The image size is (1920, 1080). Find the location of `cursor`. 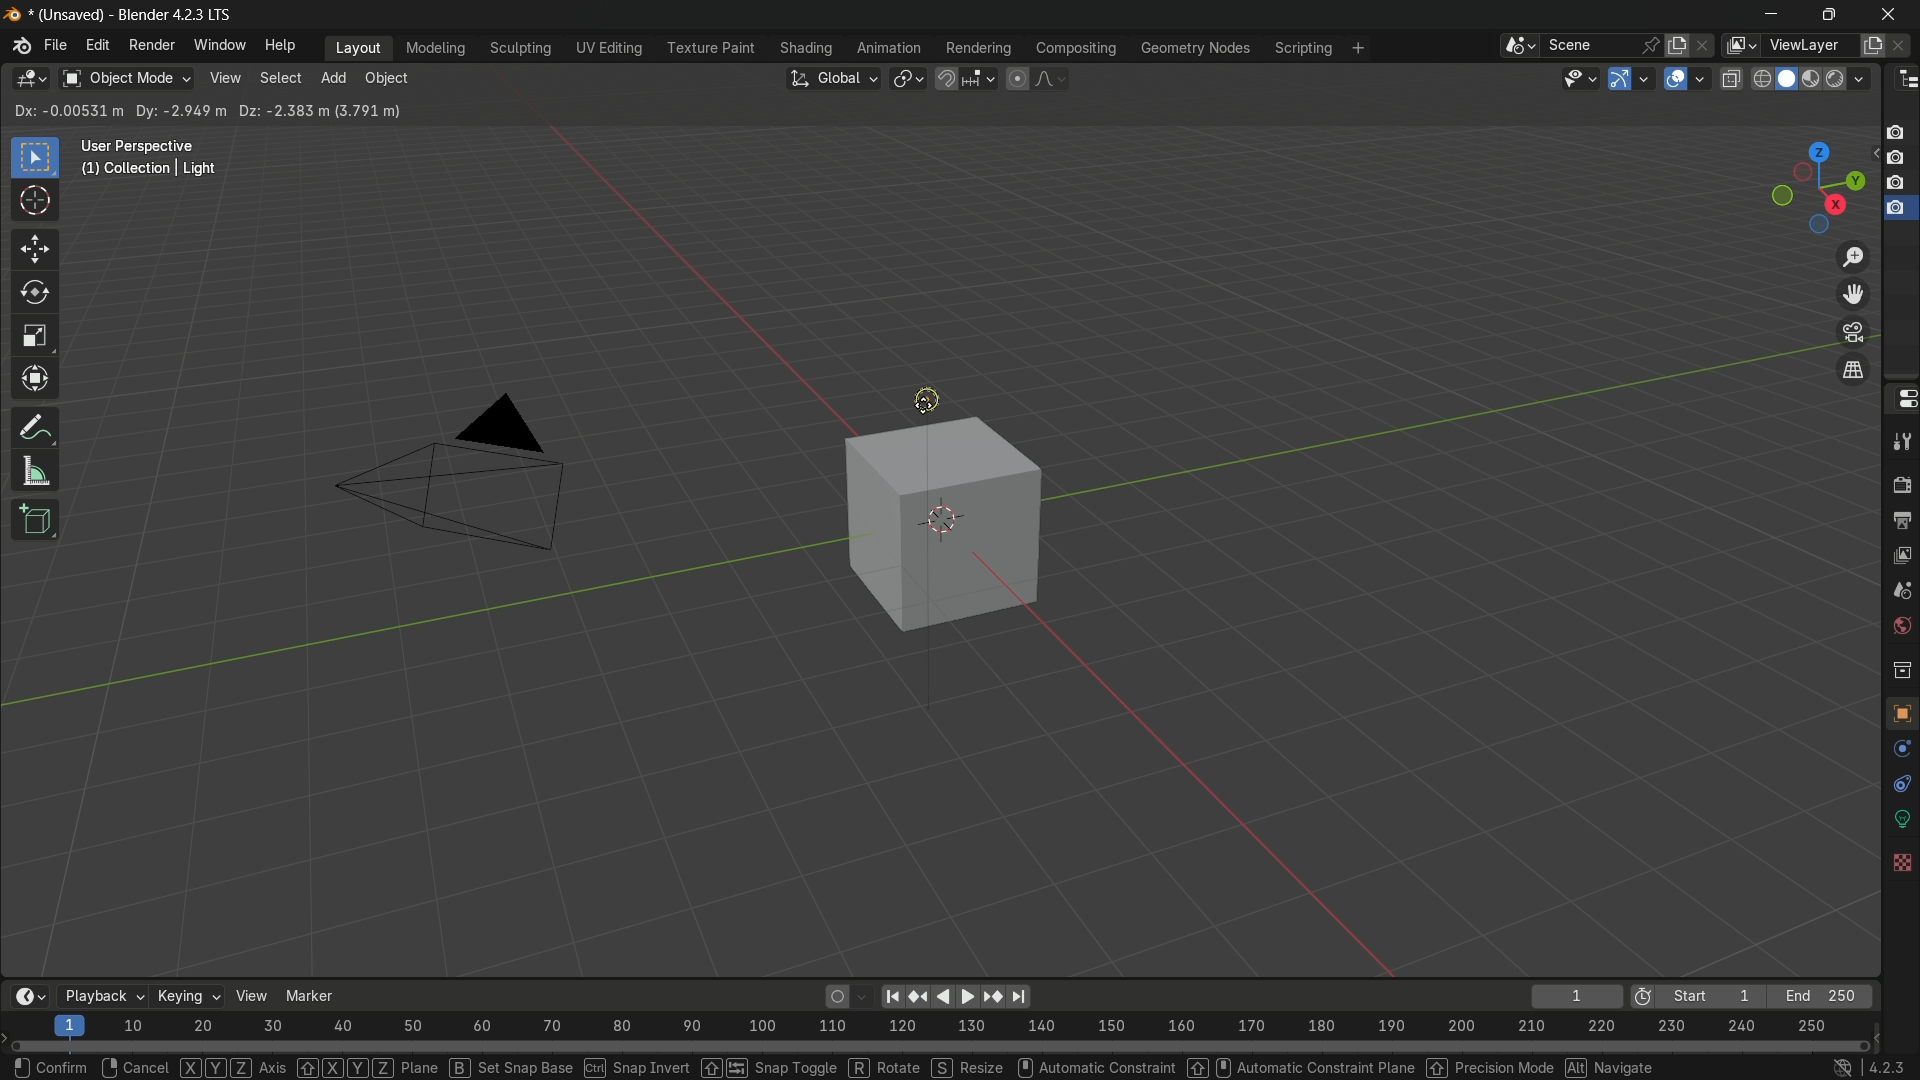

cursor is located at coordinates (37, 204).